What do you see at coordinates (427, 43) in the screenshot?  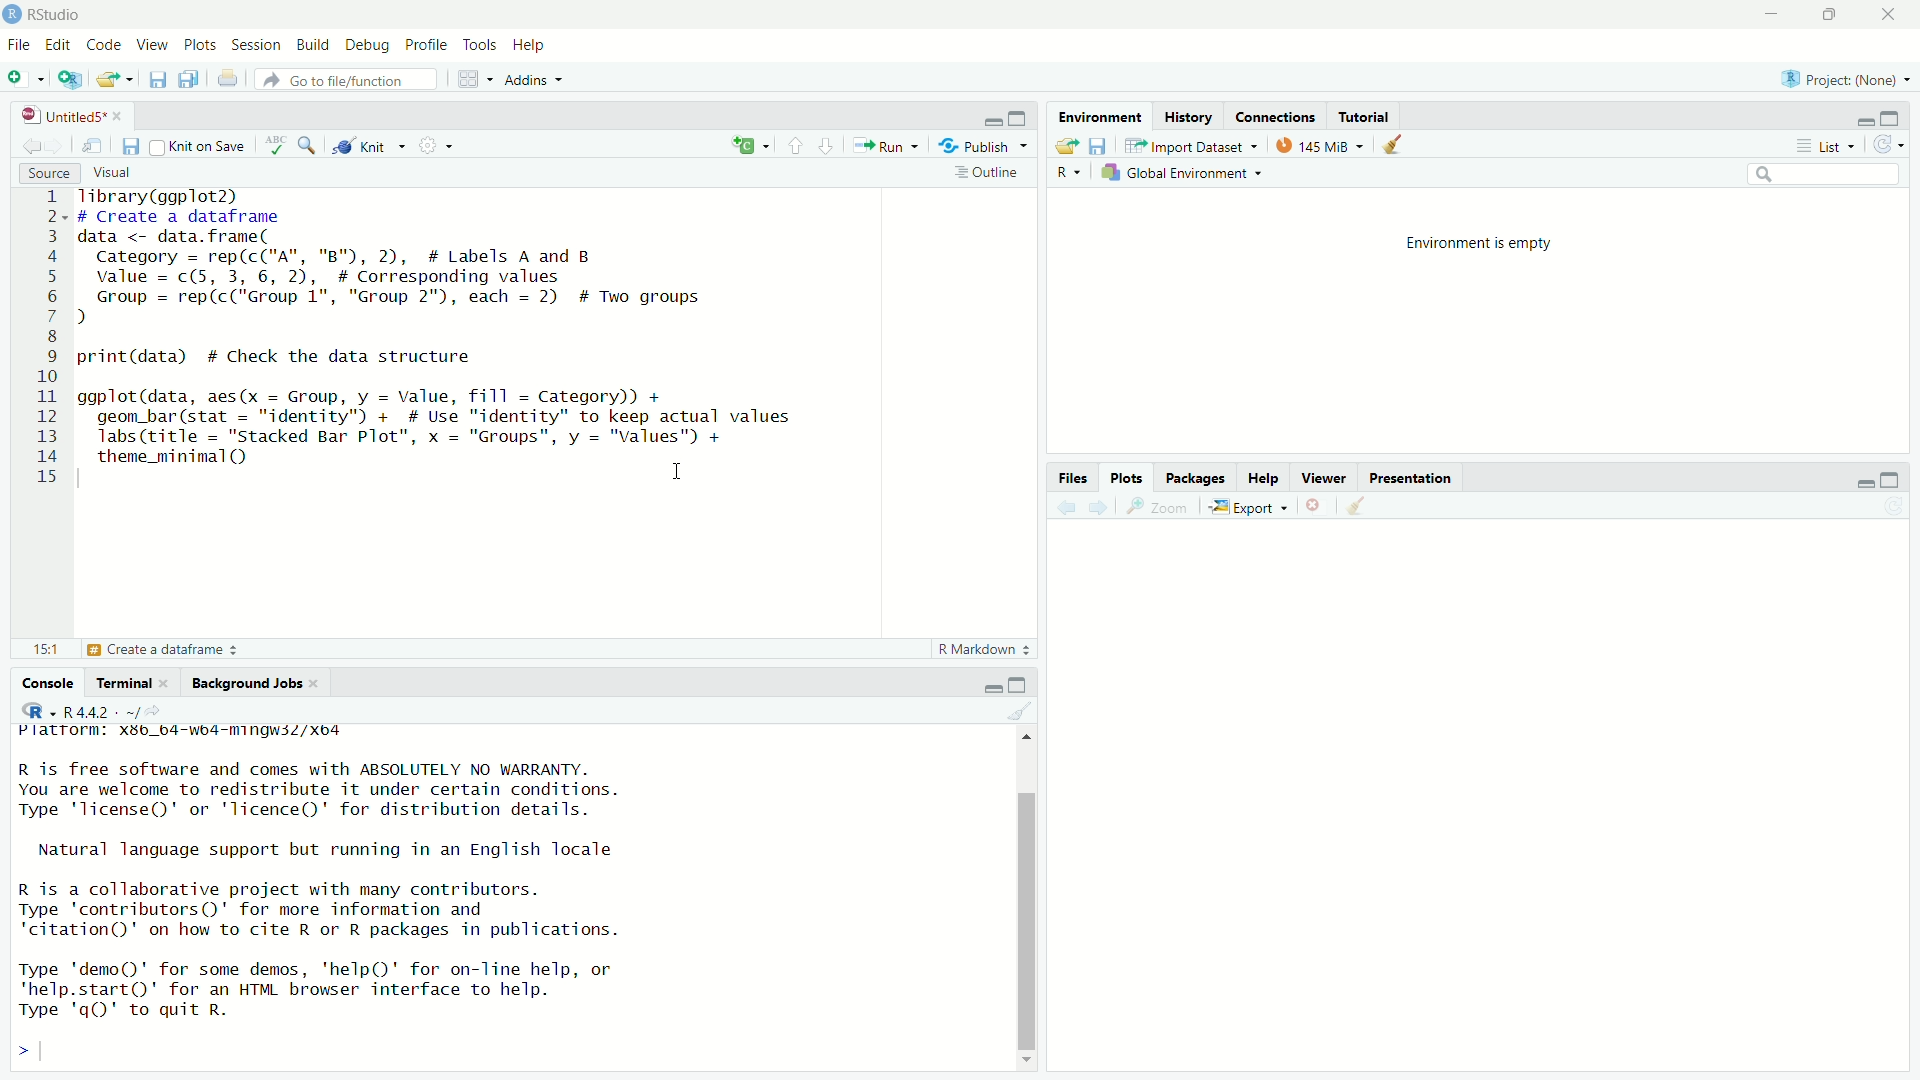 I see `Profile` at bounding box center [427, 43].